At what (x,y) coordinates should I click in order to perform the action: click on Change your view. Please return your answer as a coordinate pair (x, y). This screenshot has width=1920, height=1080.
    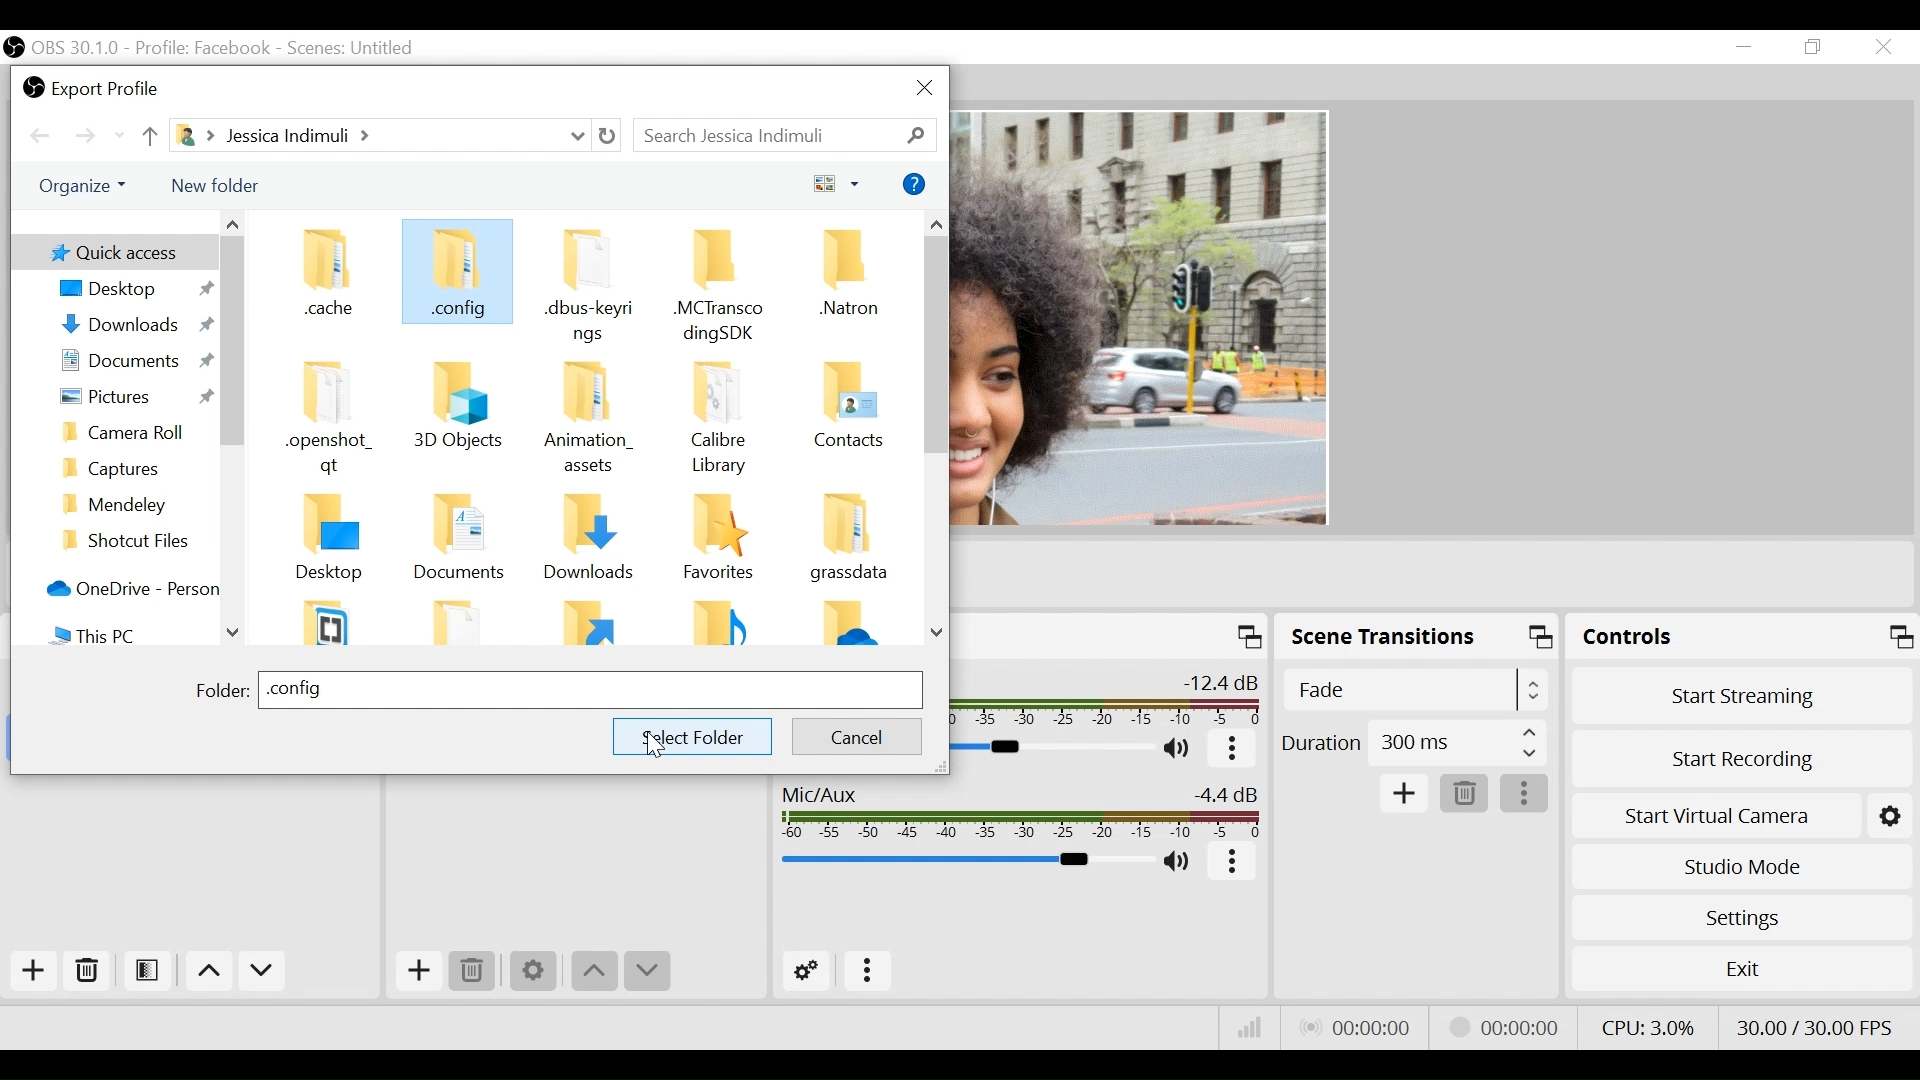
    Looking at the image, I should click on (839, 182).